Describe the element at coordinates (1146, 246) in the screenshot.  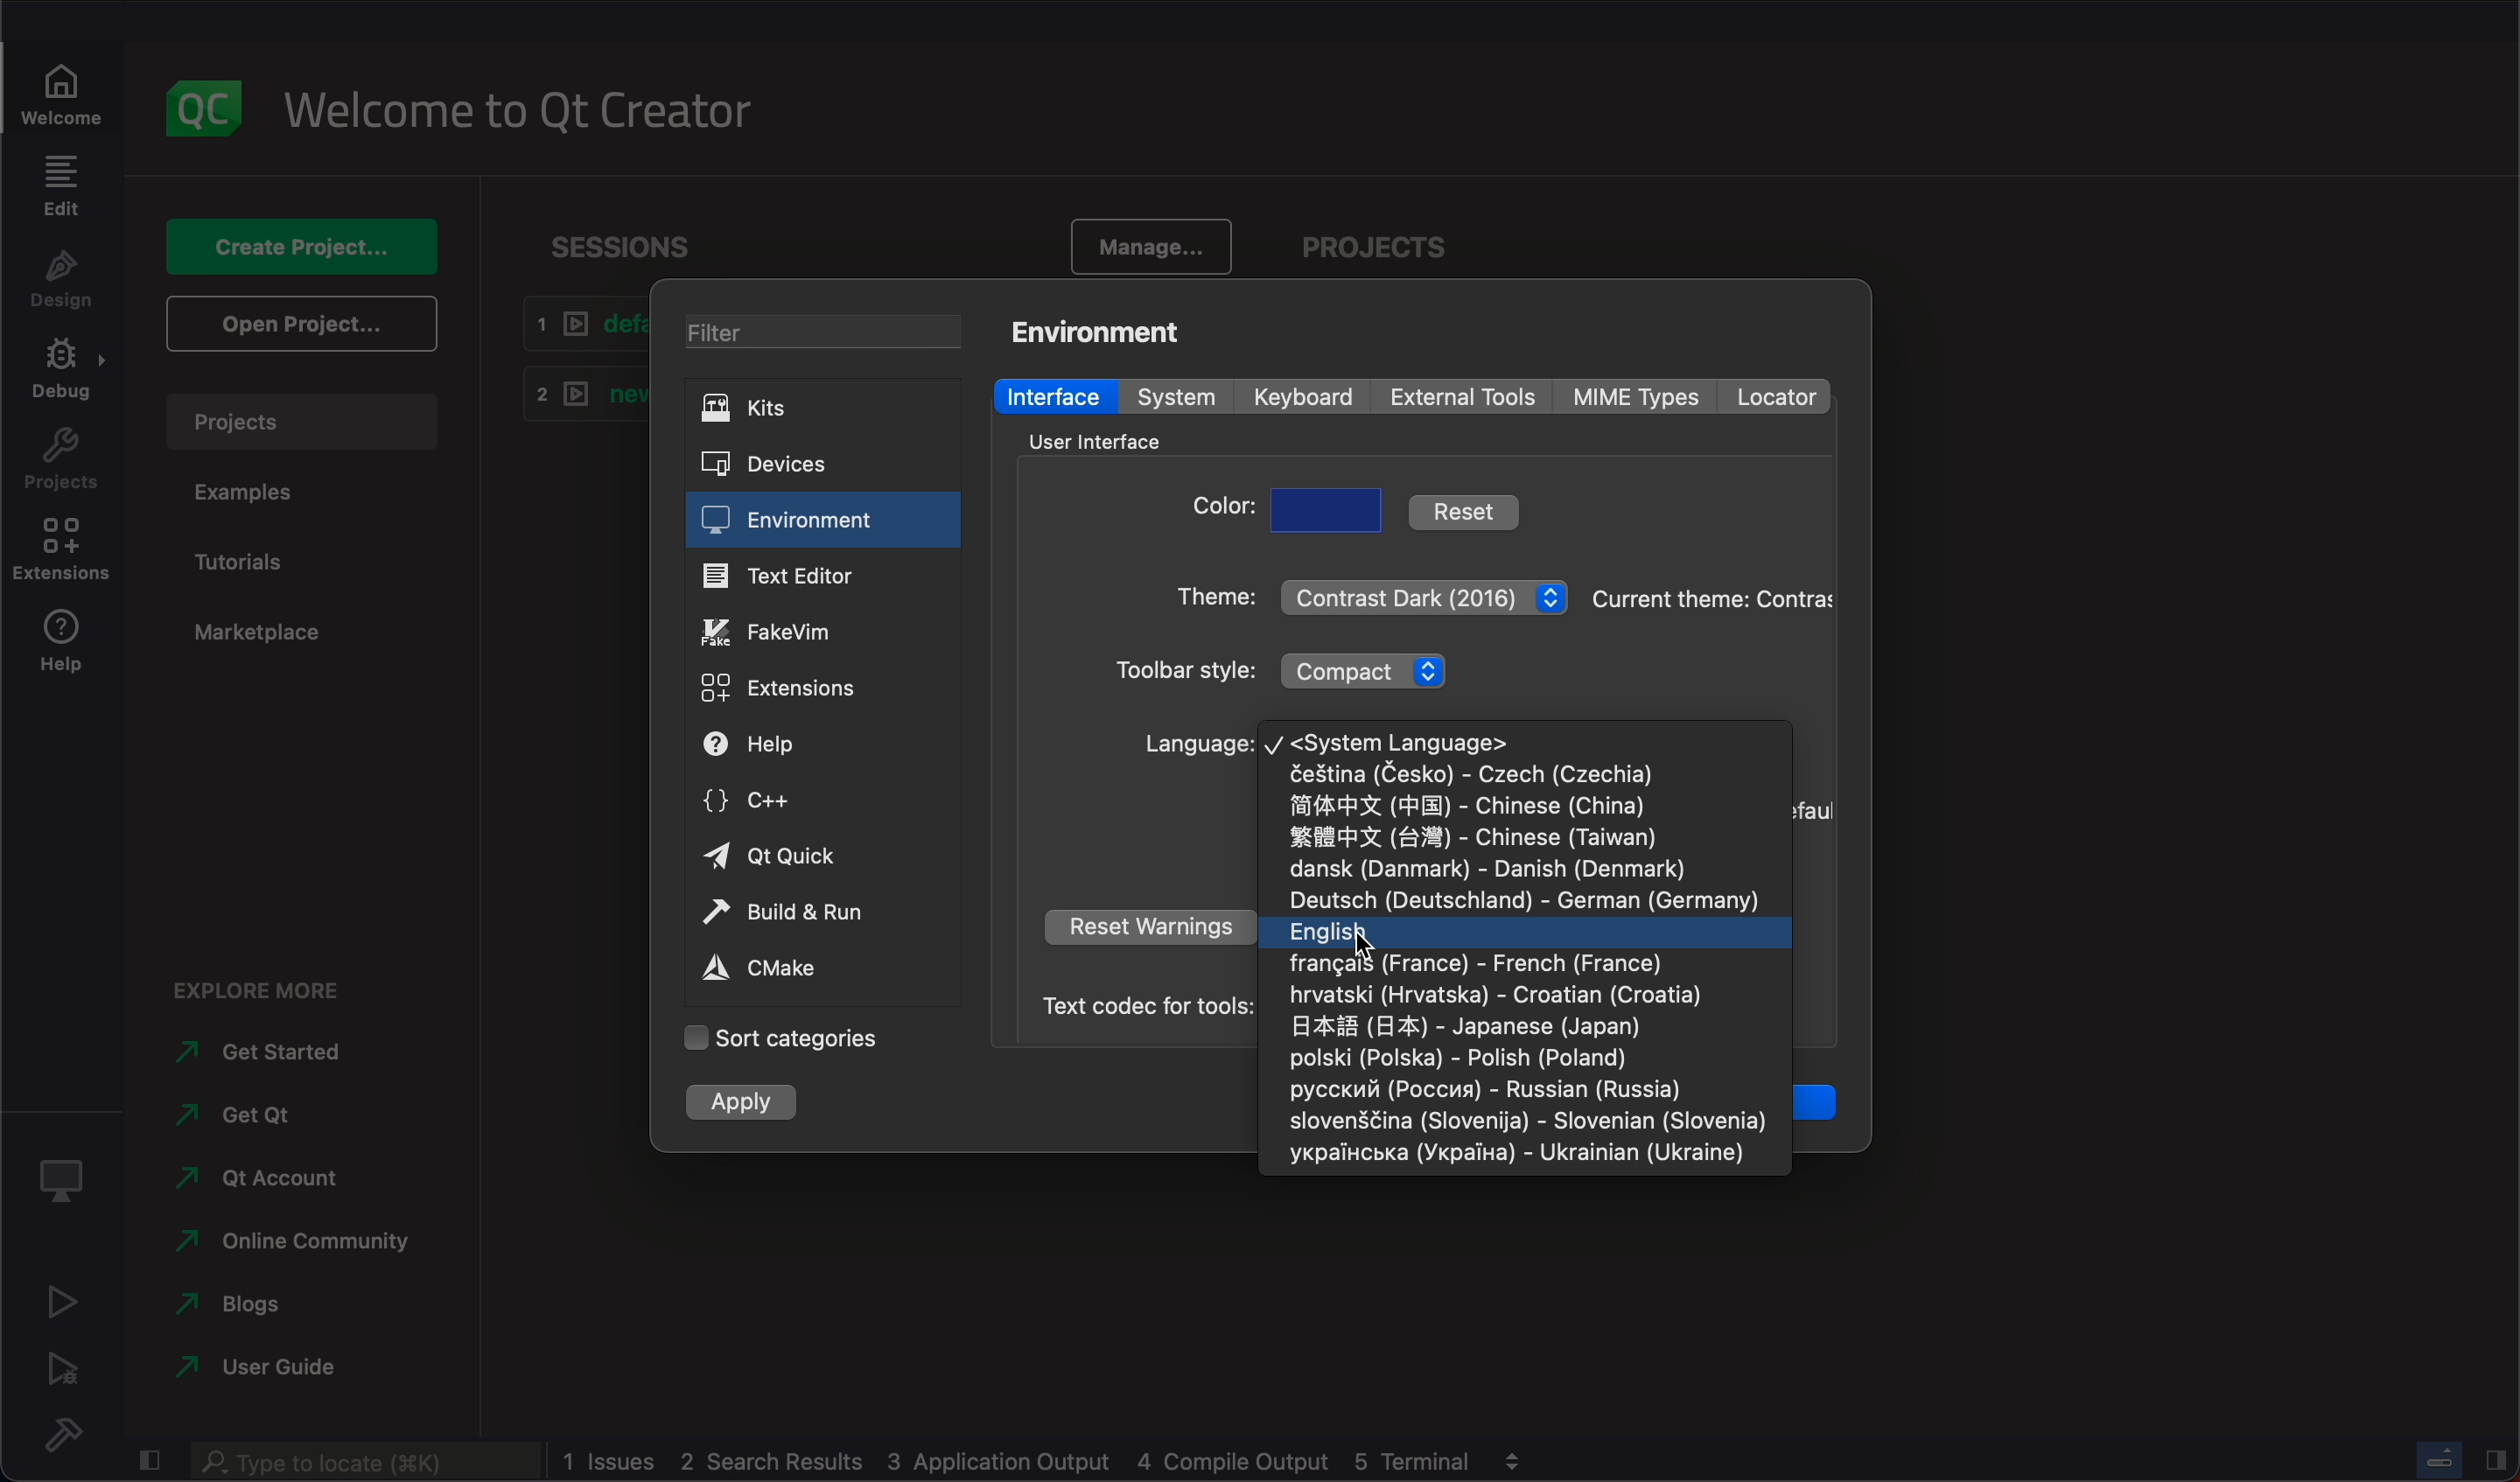
I see `manage` at that location.